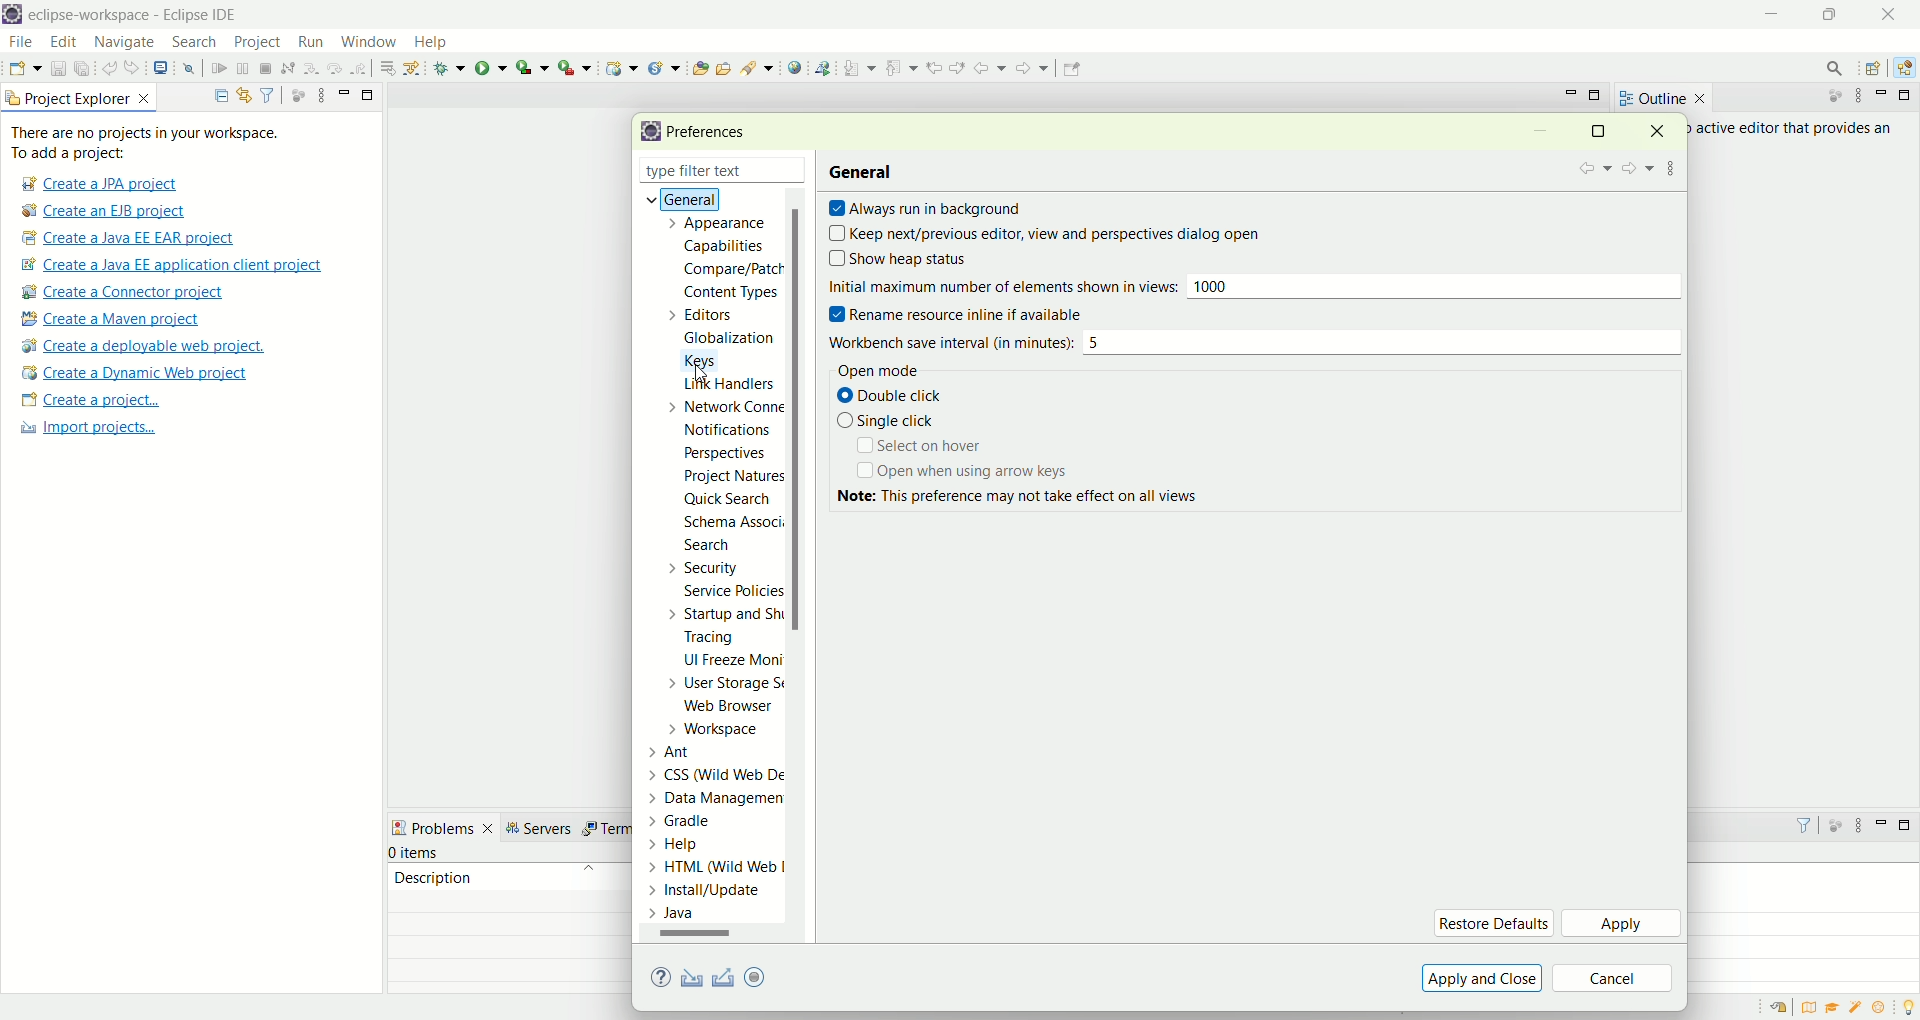 Image resolution: width=1920 pixels, height=1020 pixels. Describe the element at coordinates (85, 428) in the screenshot. I see `import projects` at that location.